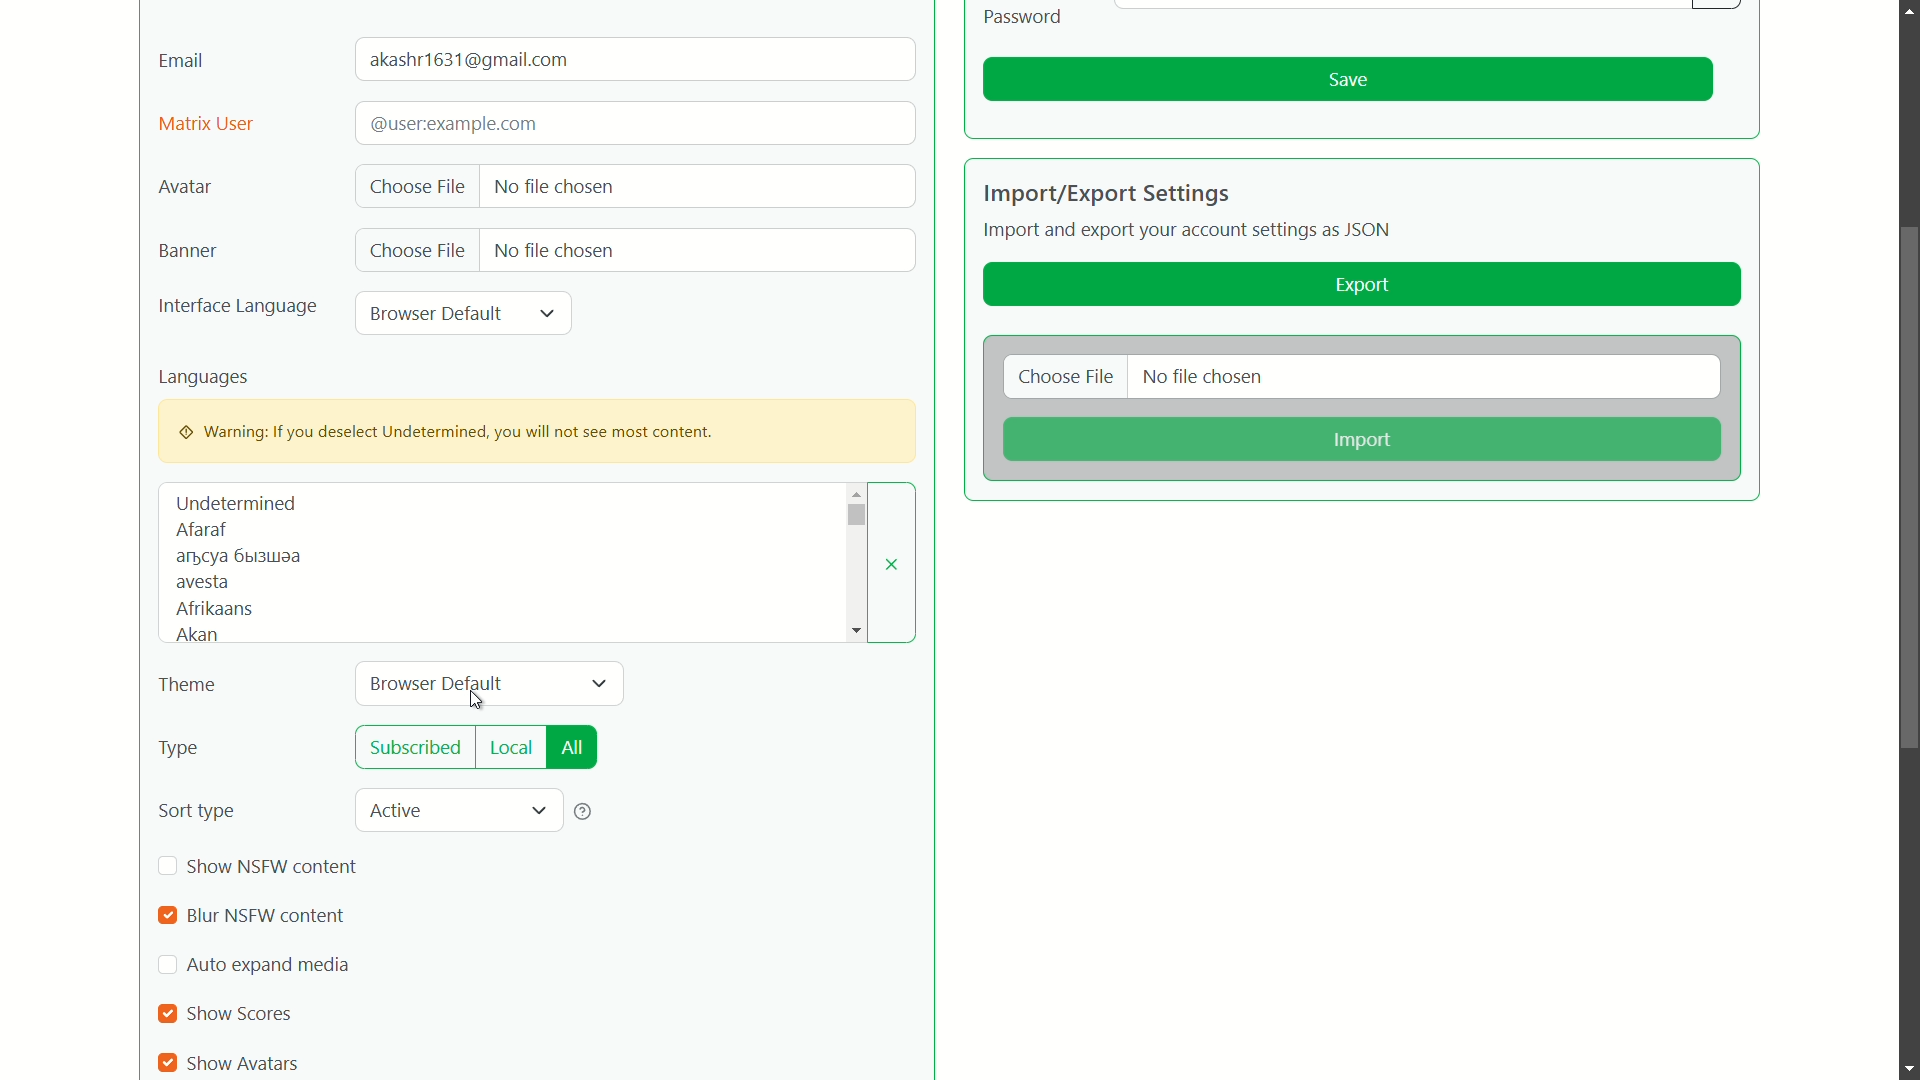 The height and width of the screenshot is (1080, 1920). What do you see at coordinates (194, 636) in the screenshot?
I see `akan` at bounding box center [194, 636].